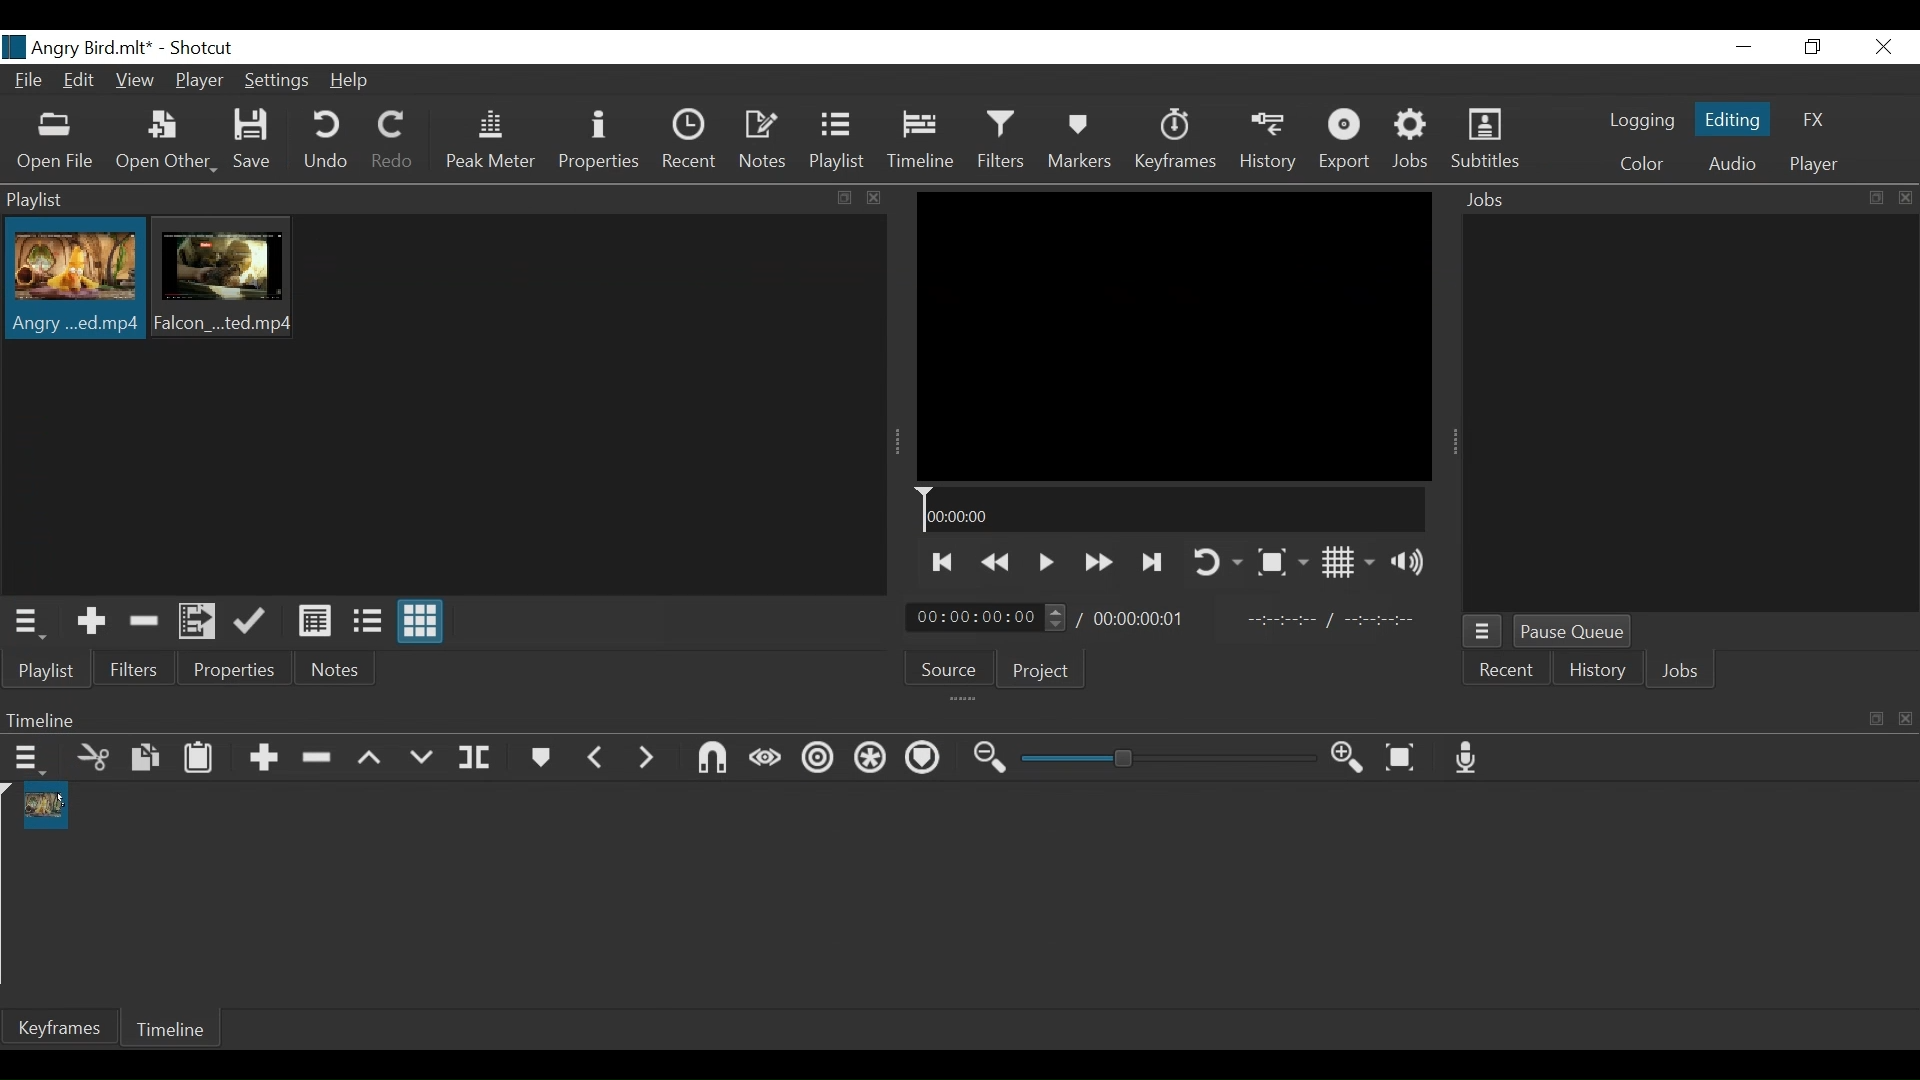 The image size is (1920, 1080). Describe the element at coordinates (200, 80) in the screenshot. I see `Player` at that location.